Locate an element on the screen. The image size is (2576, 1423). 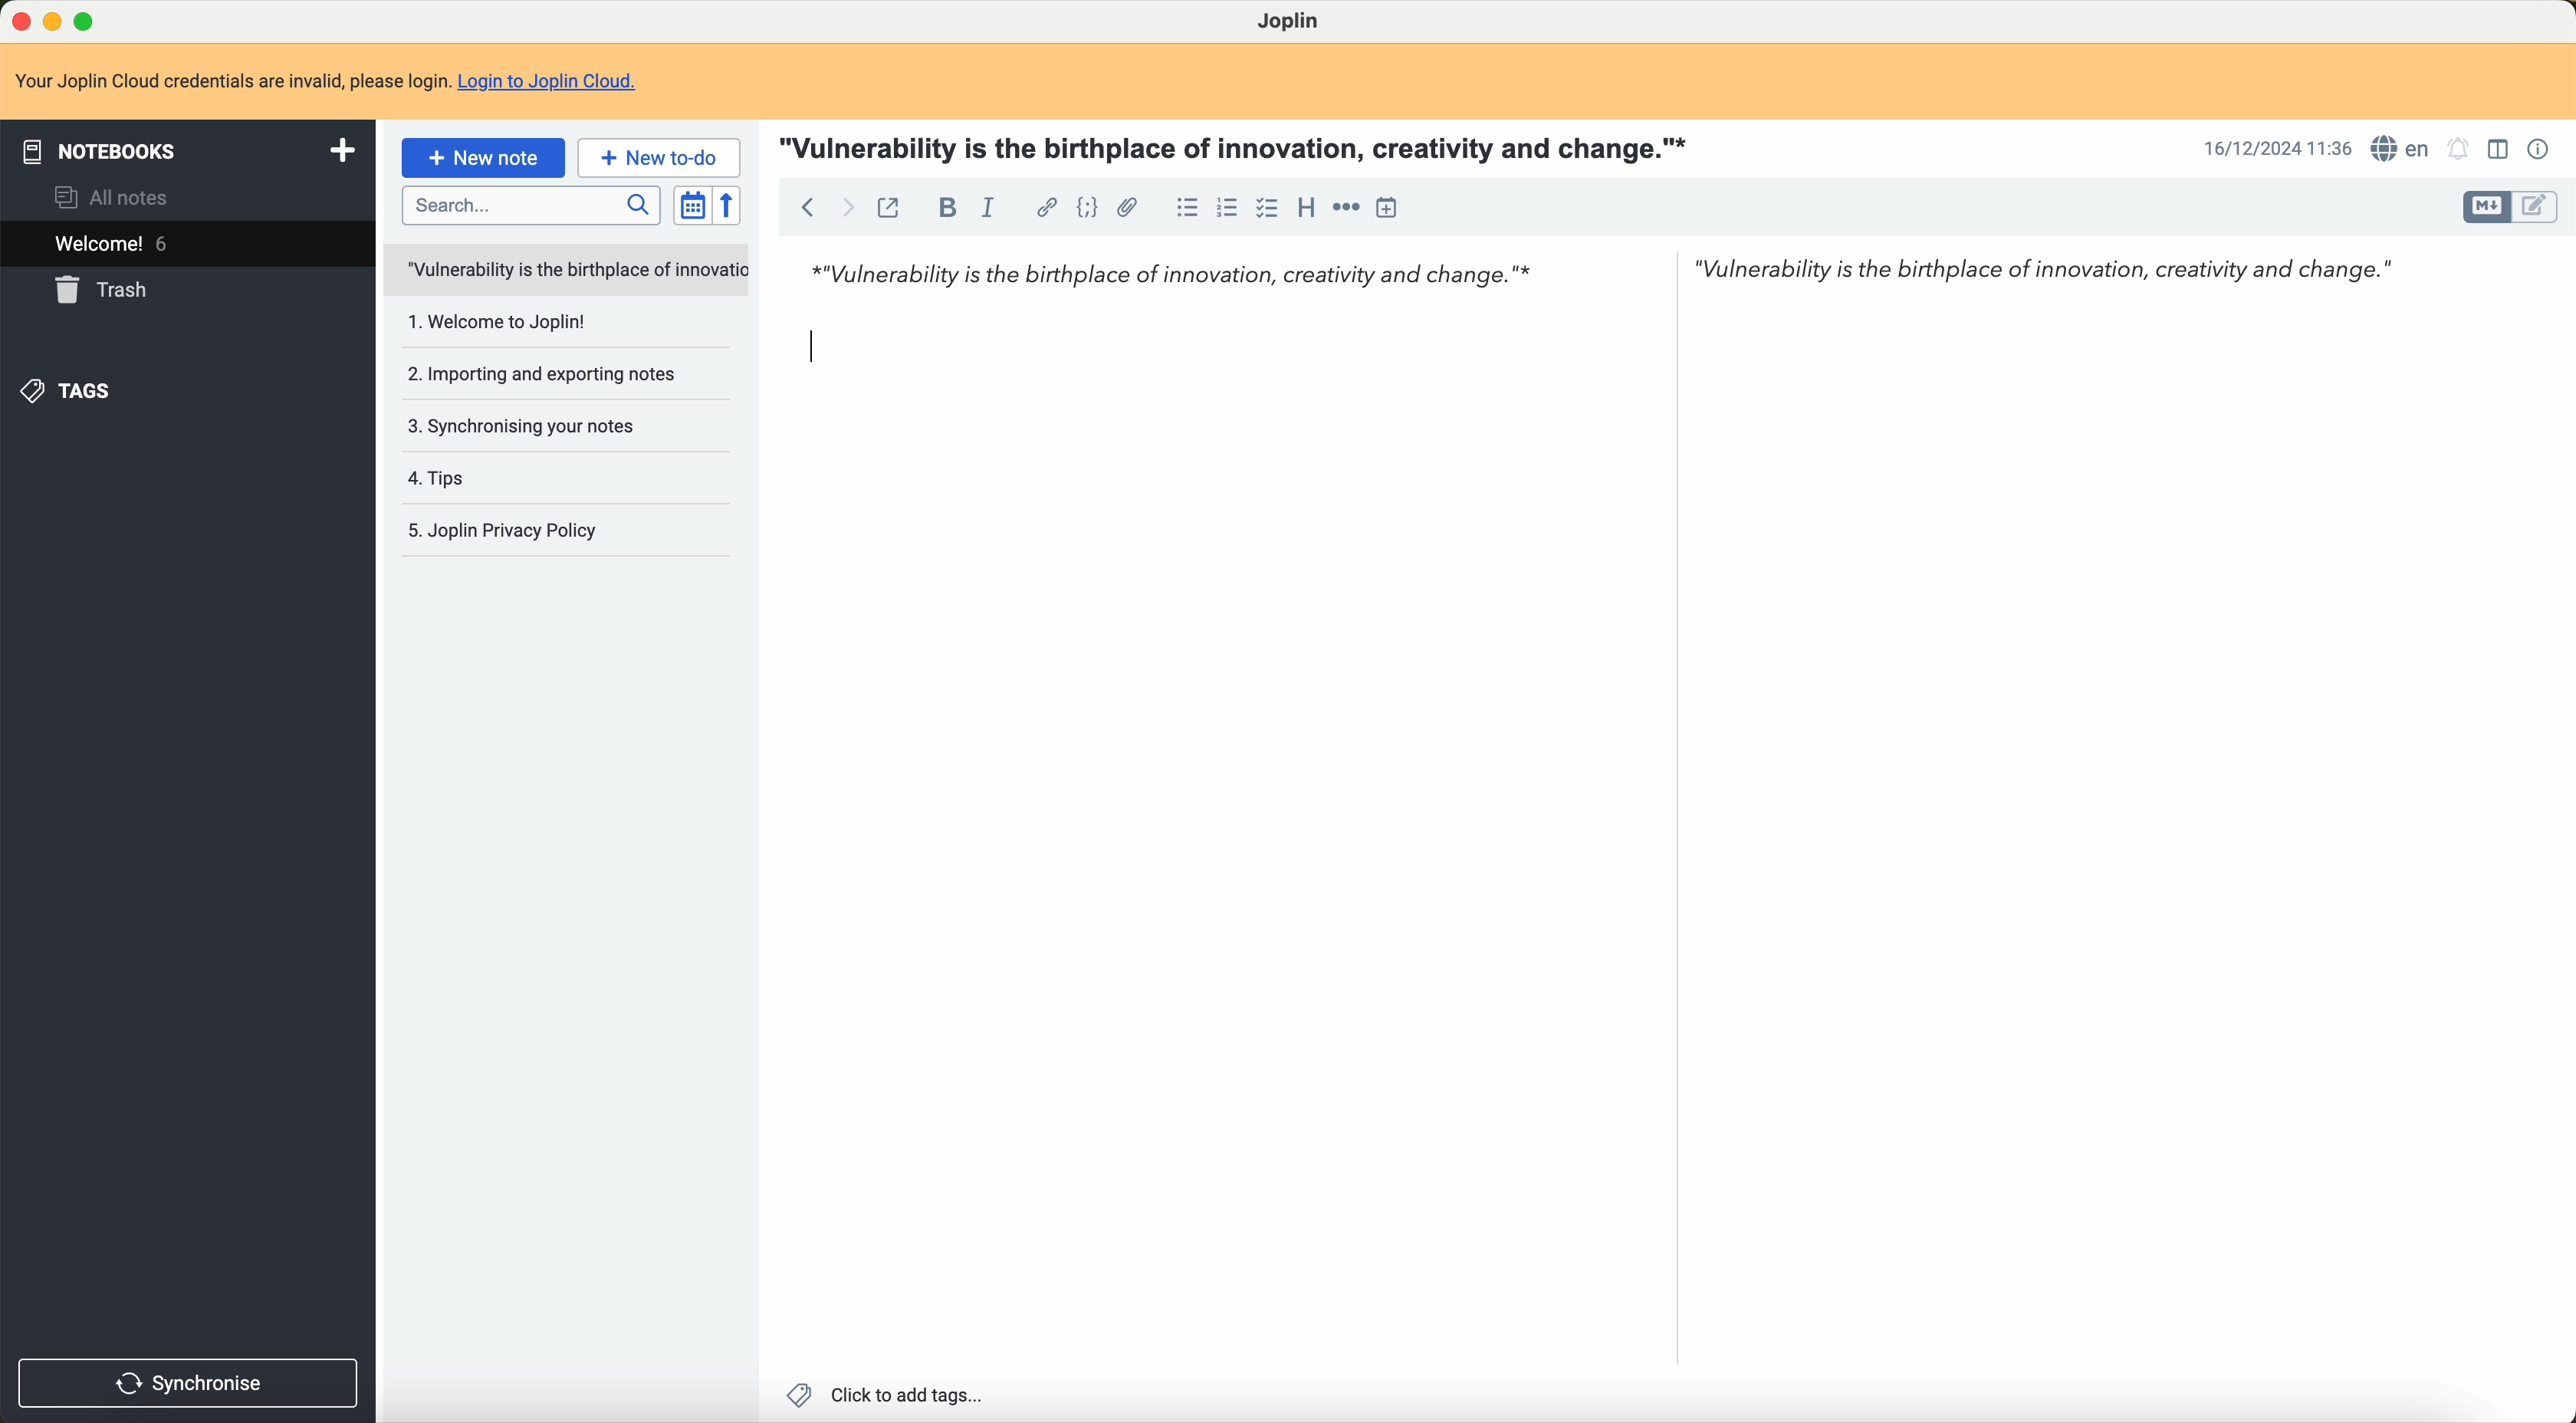
new to-do is located at coordinates (660, 158).